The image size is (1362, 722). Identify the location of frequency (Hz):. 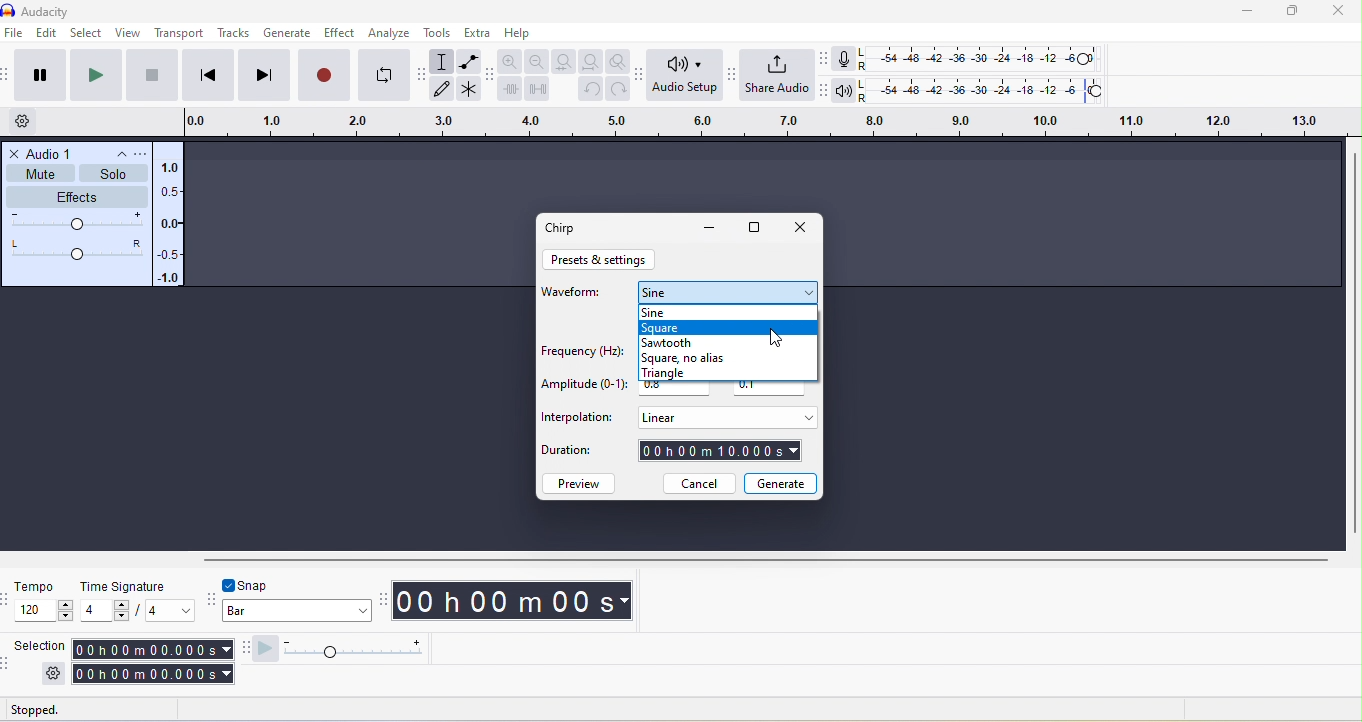
(580, 353).